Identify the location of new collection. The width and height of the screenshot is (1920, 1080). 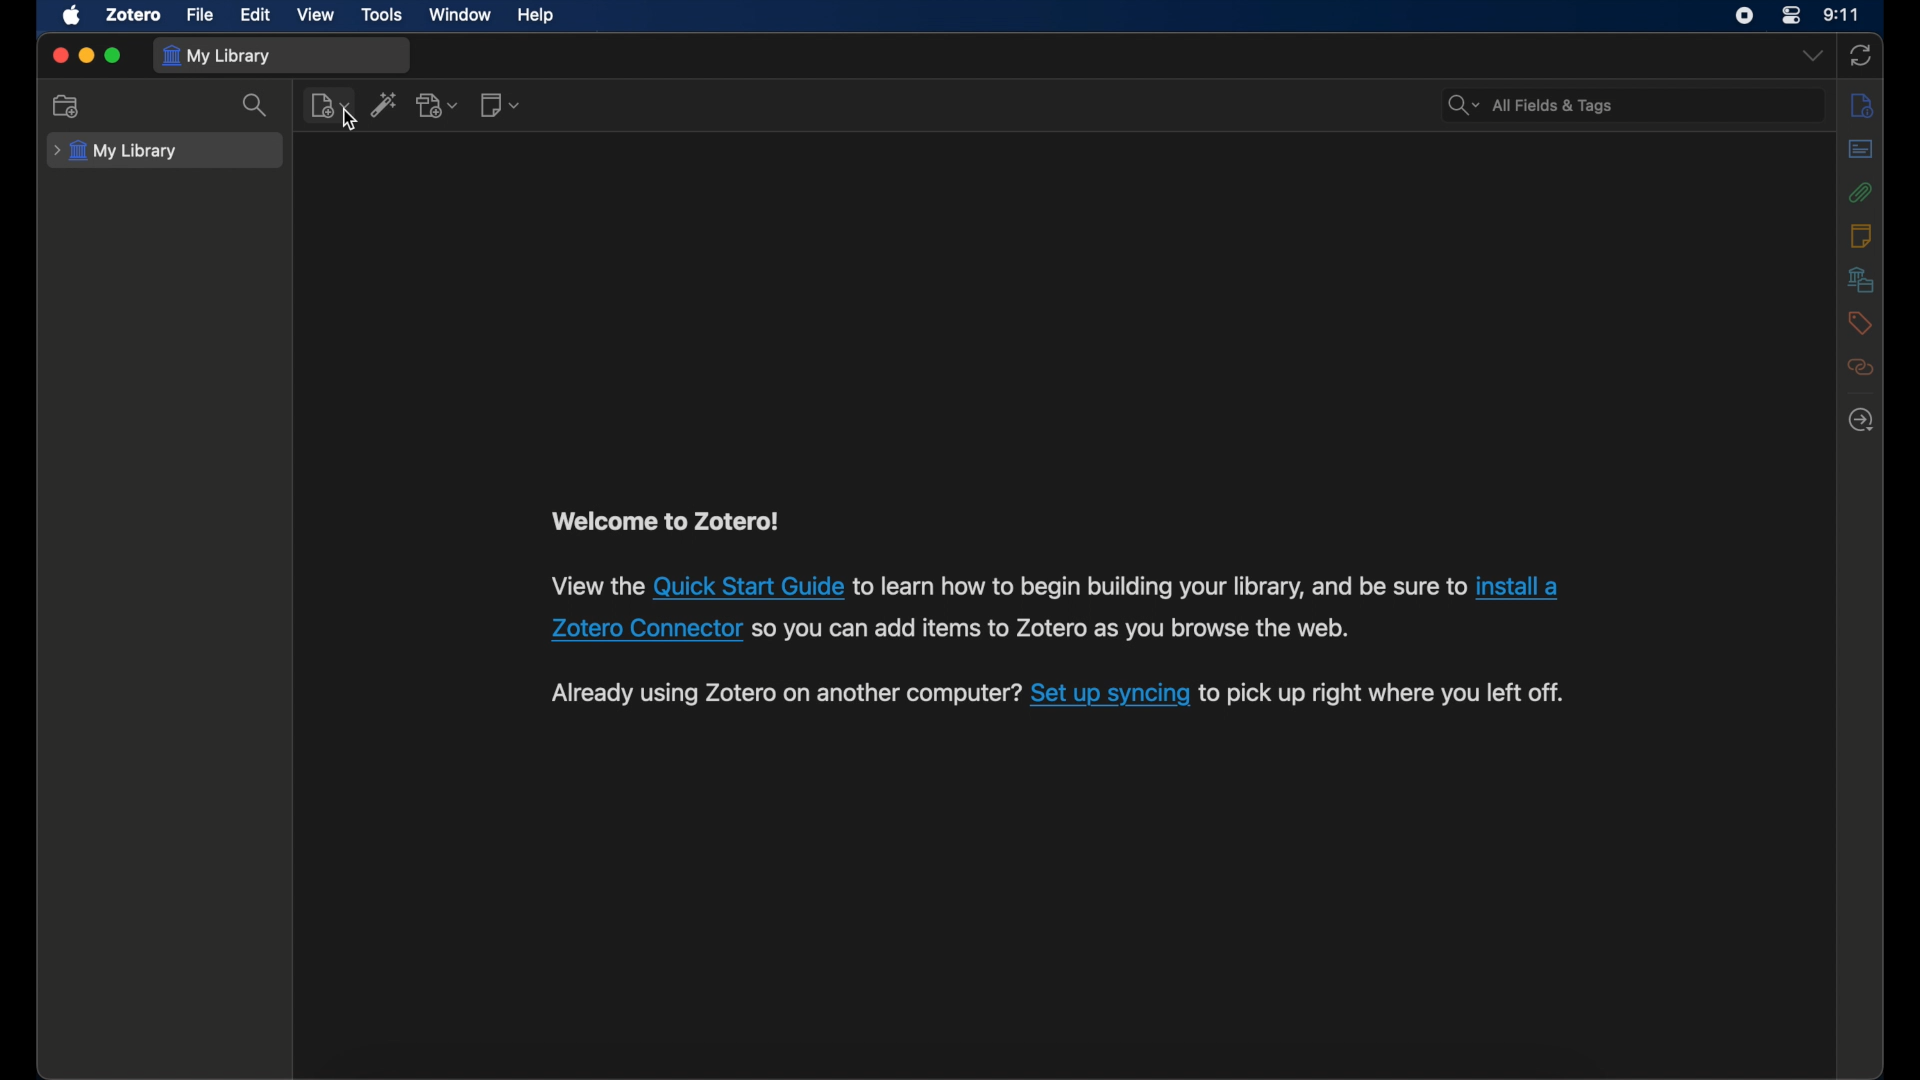
(67, 107).